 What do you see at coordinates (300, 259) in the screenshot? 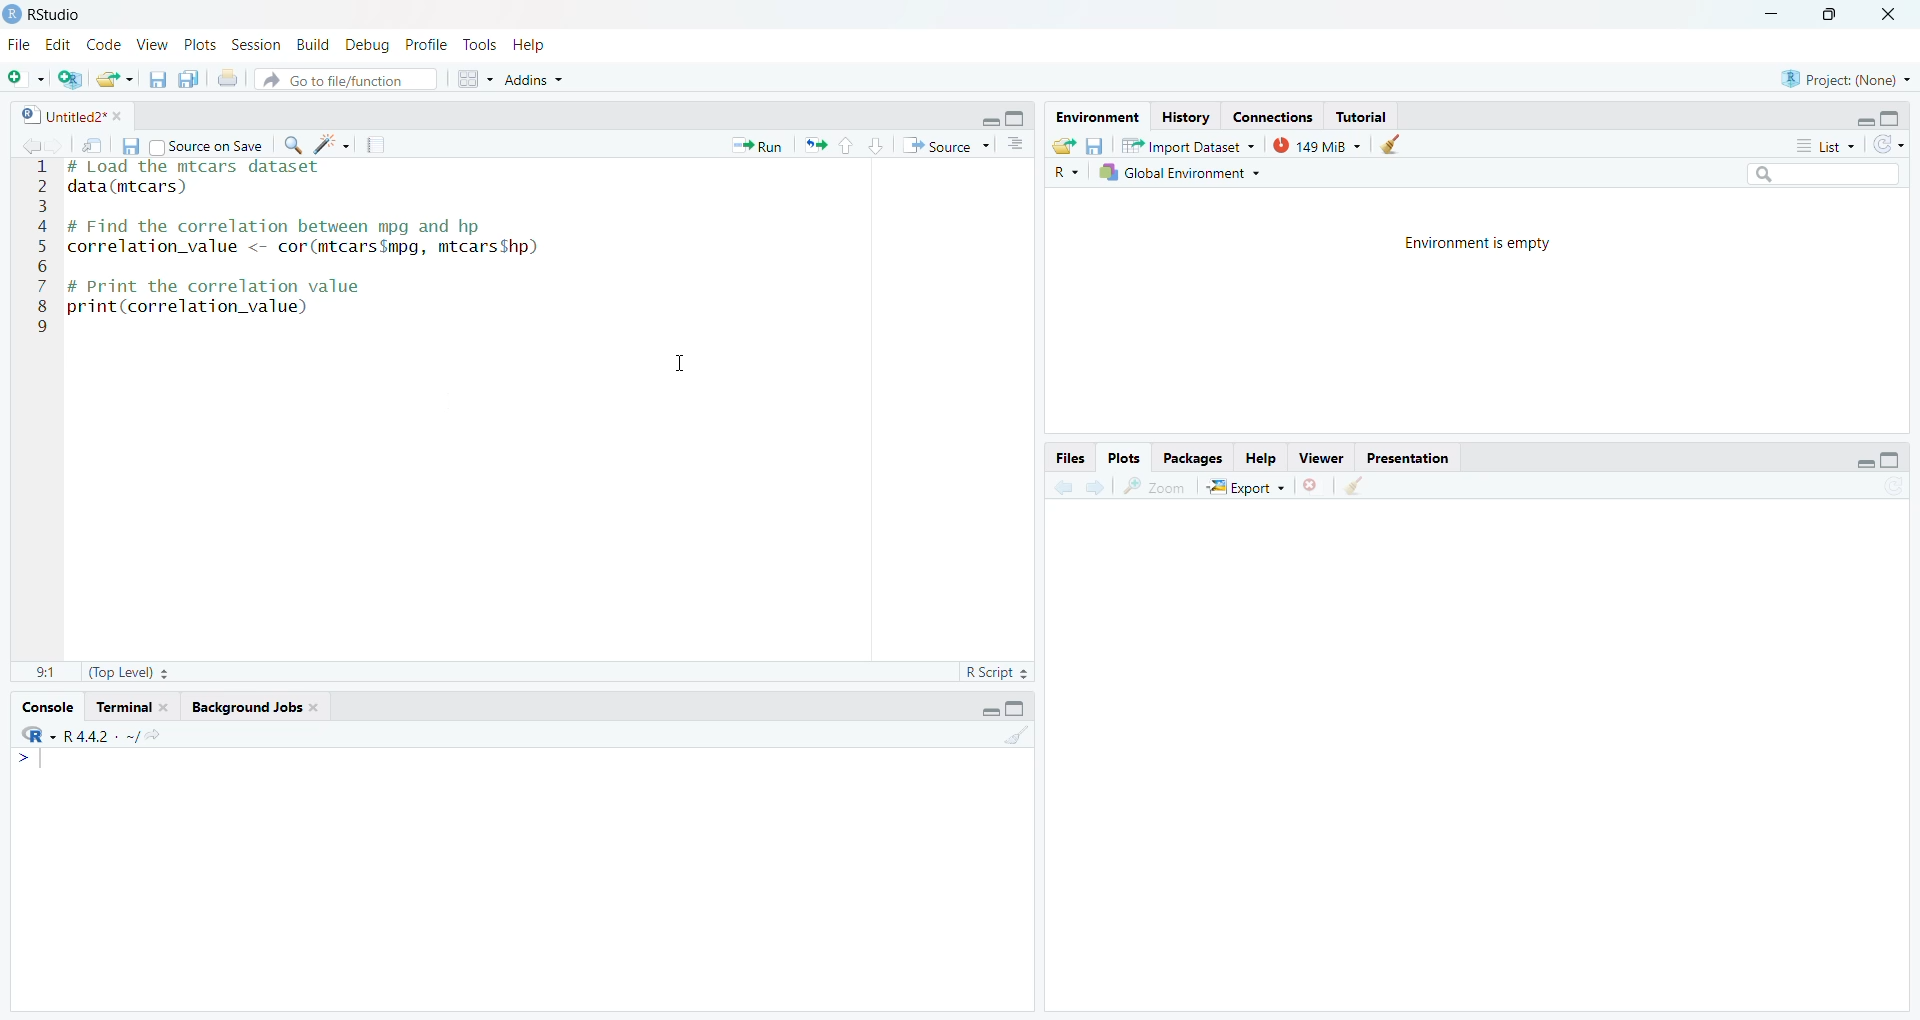
I see `Te Tyee SRT SILER Serger
data(mtcars)

# Find the correlation between mpg and hp
correlation_value <- cor(mtcars$mpg, mtcarsShp)
# Print the correlation value
print(correlation_value)` at bounding box center [300, 259].